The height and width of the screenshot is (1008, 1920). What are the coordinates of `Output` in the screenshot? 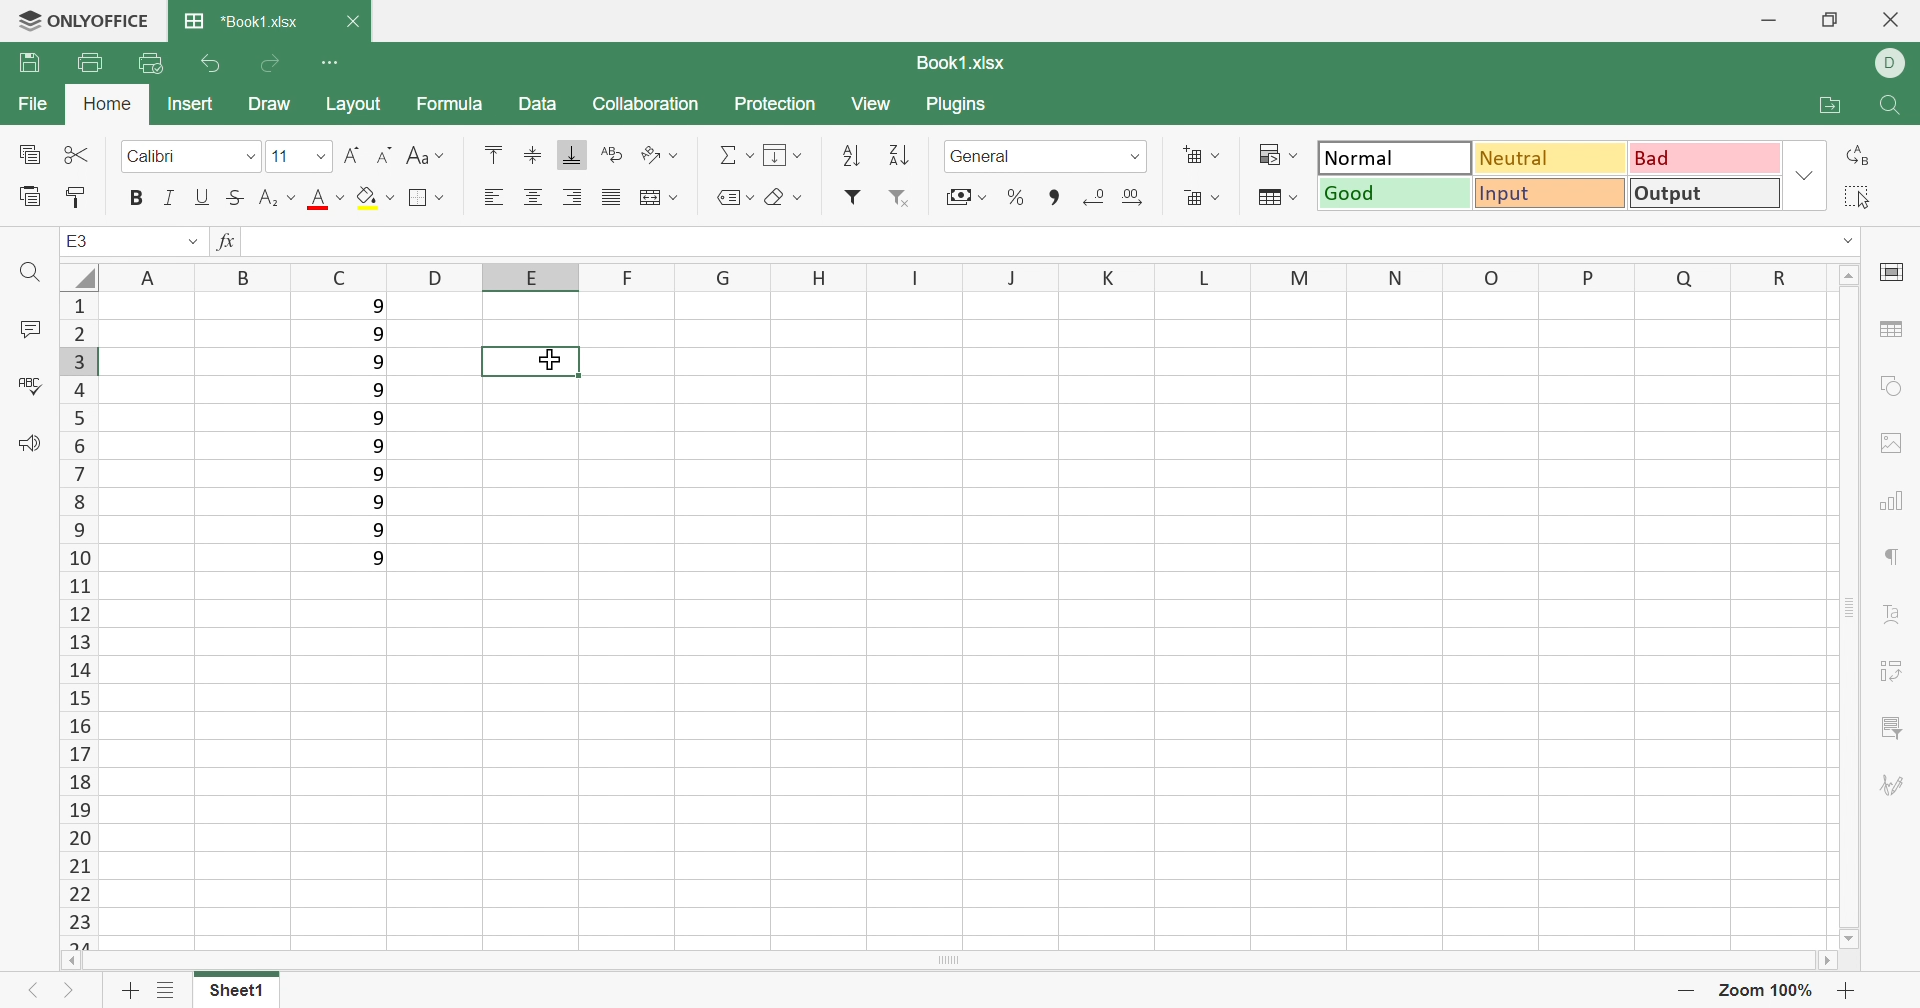 It's located at (1703, 194).